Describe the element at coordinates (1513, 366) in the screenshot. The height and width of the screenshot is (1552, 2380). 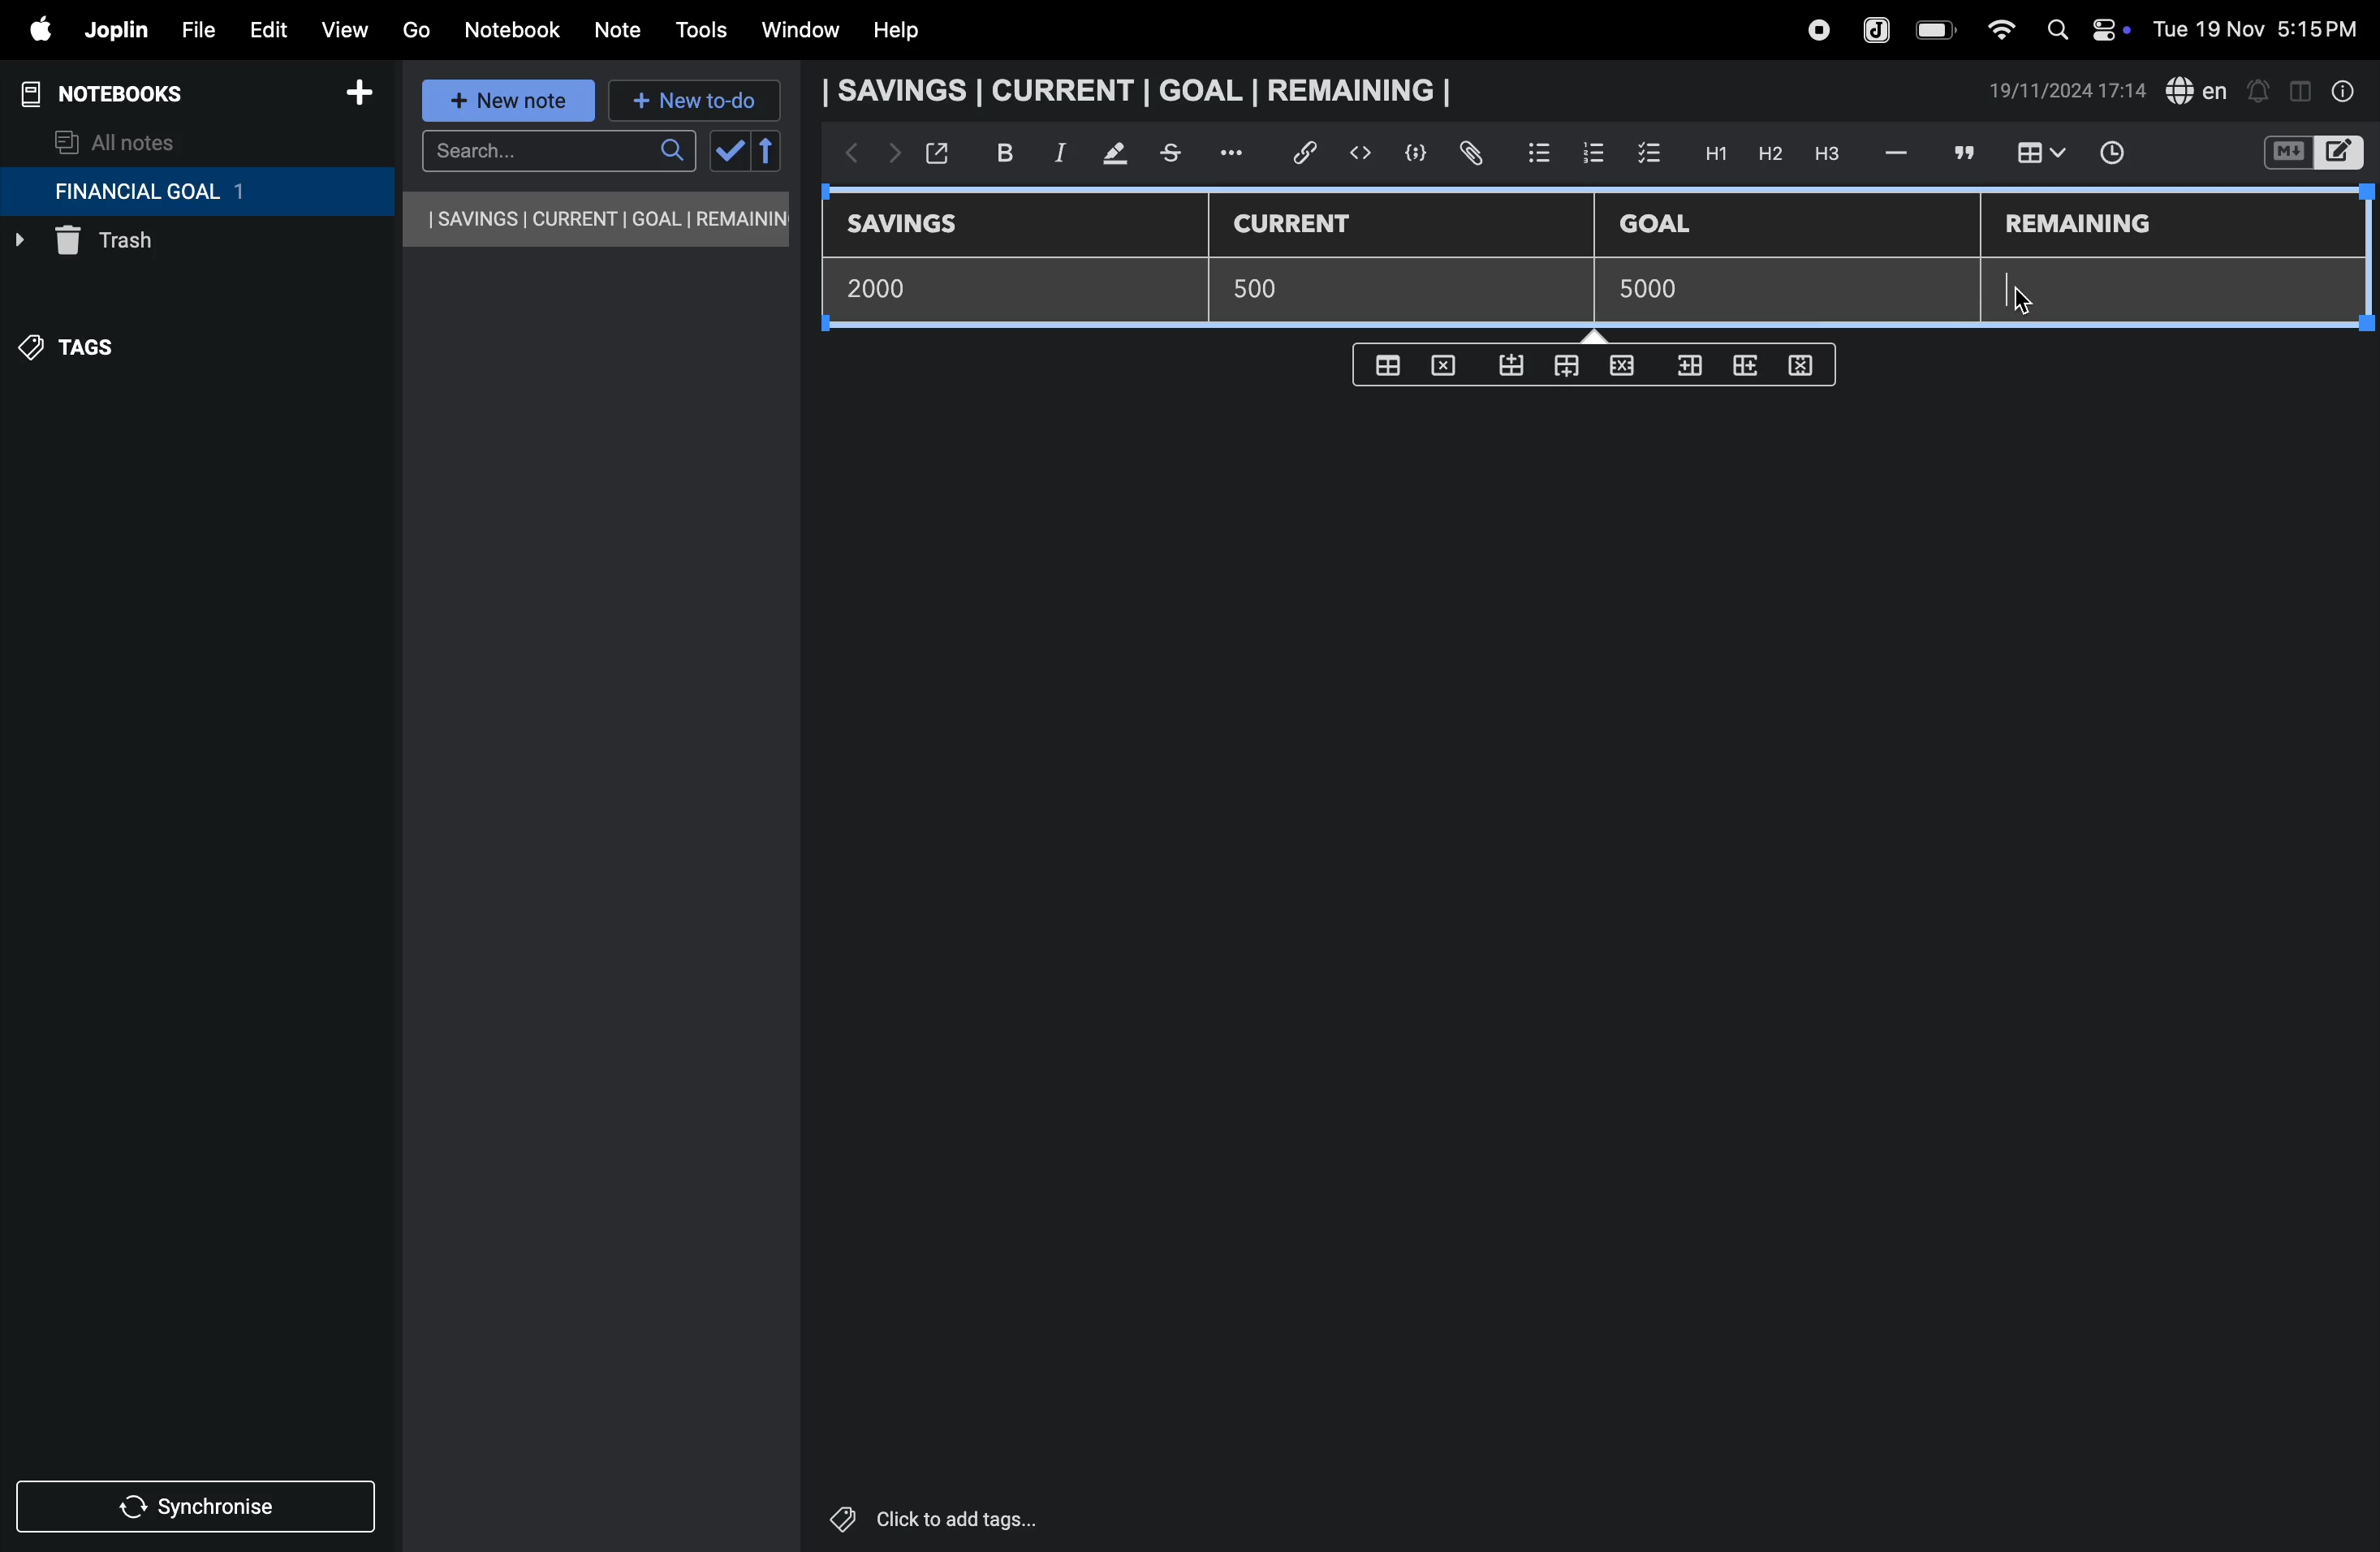
I see `from bottom` at that location.